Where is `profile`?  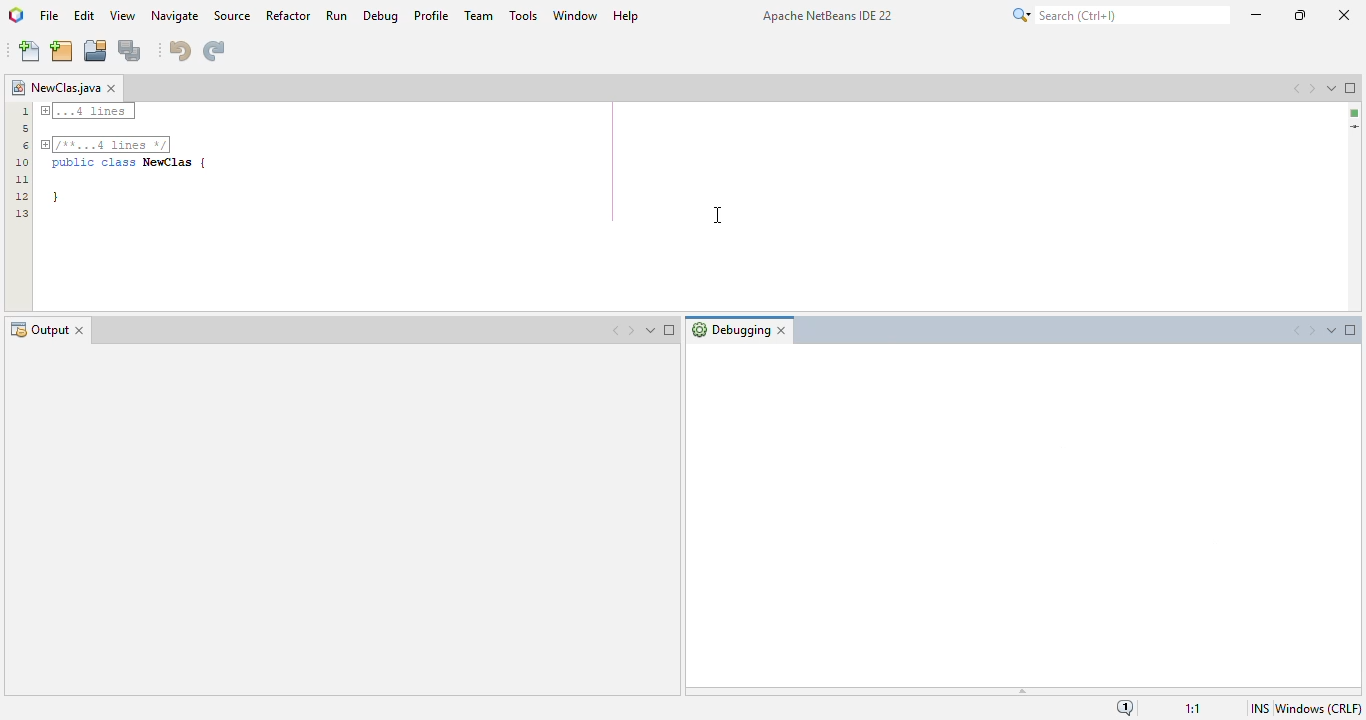
profile is located at coordinates (430, 15).